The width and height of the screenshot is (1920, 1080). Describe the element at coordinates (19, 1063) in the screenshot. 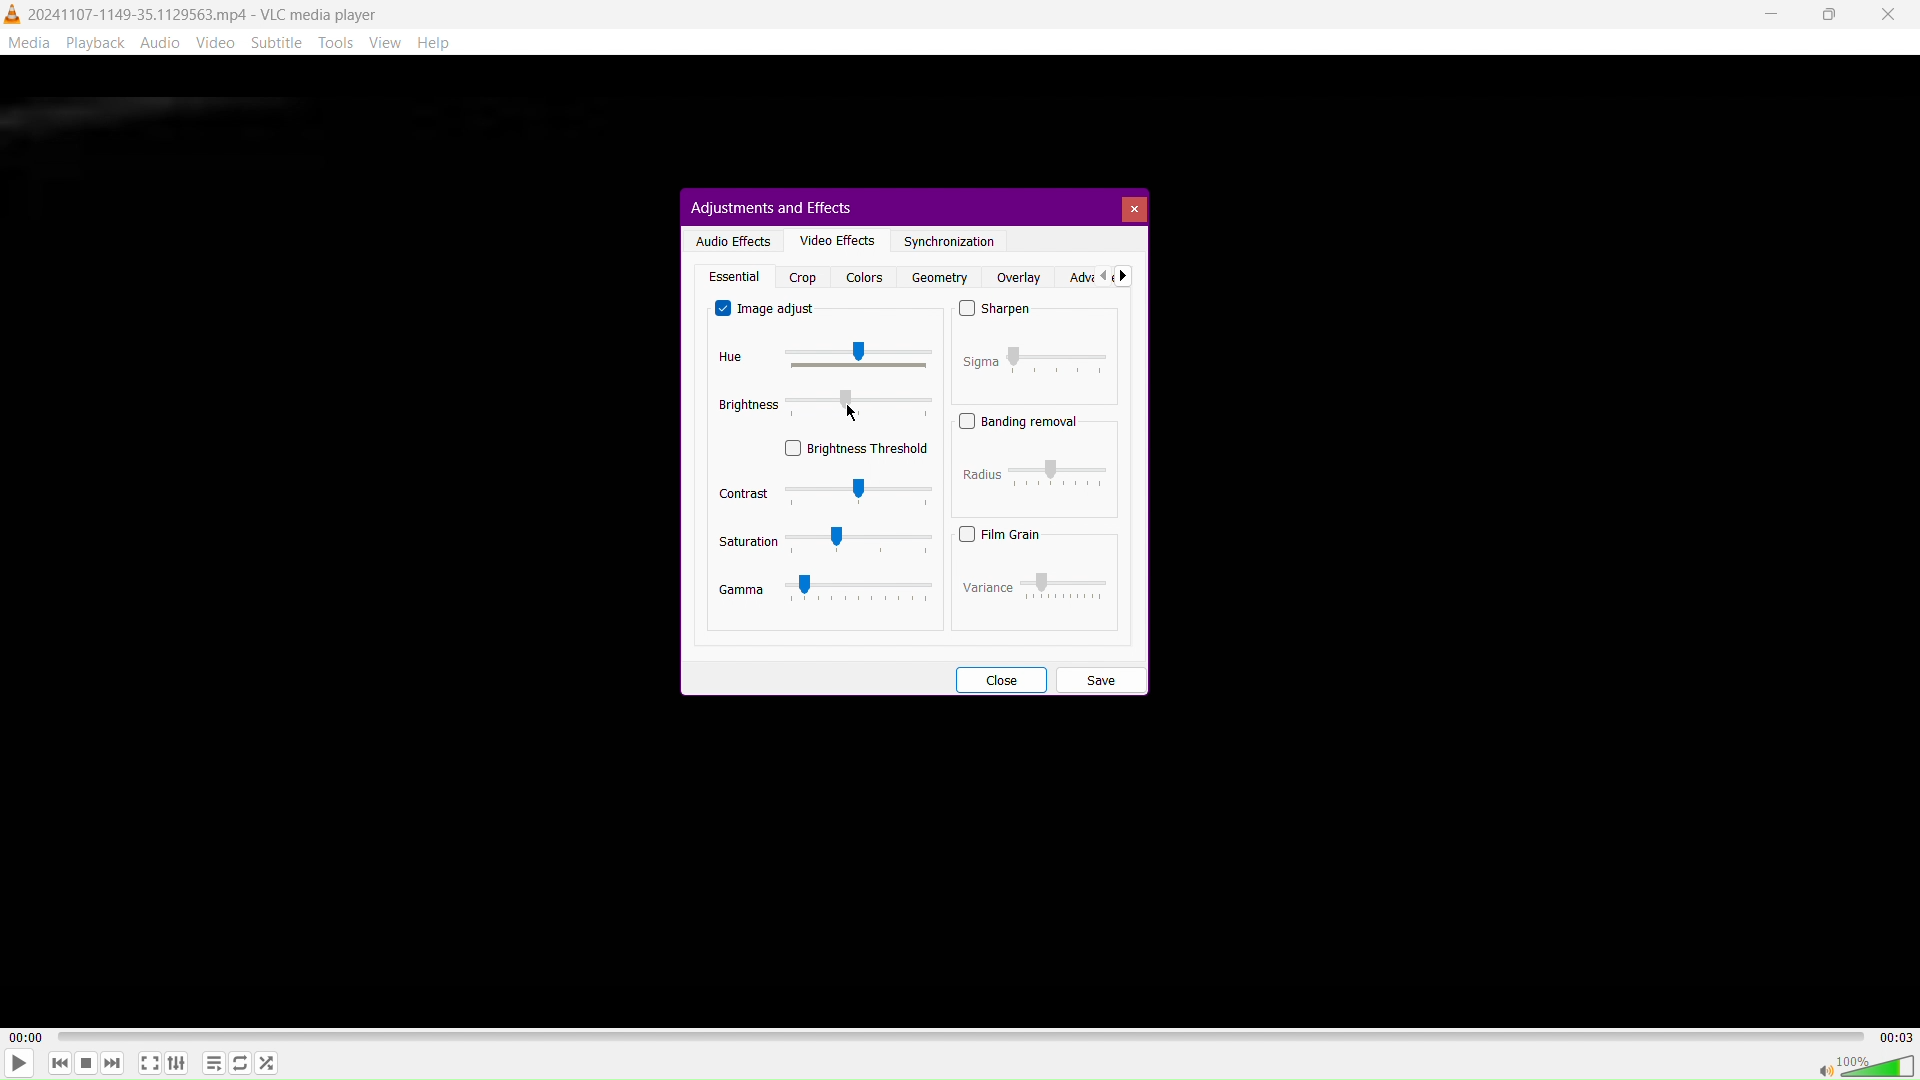

I see `Play` at that location.